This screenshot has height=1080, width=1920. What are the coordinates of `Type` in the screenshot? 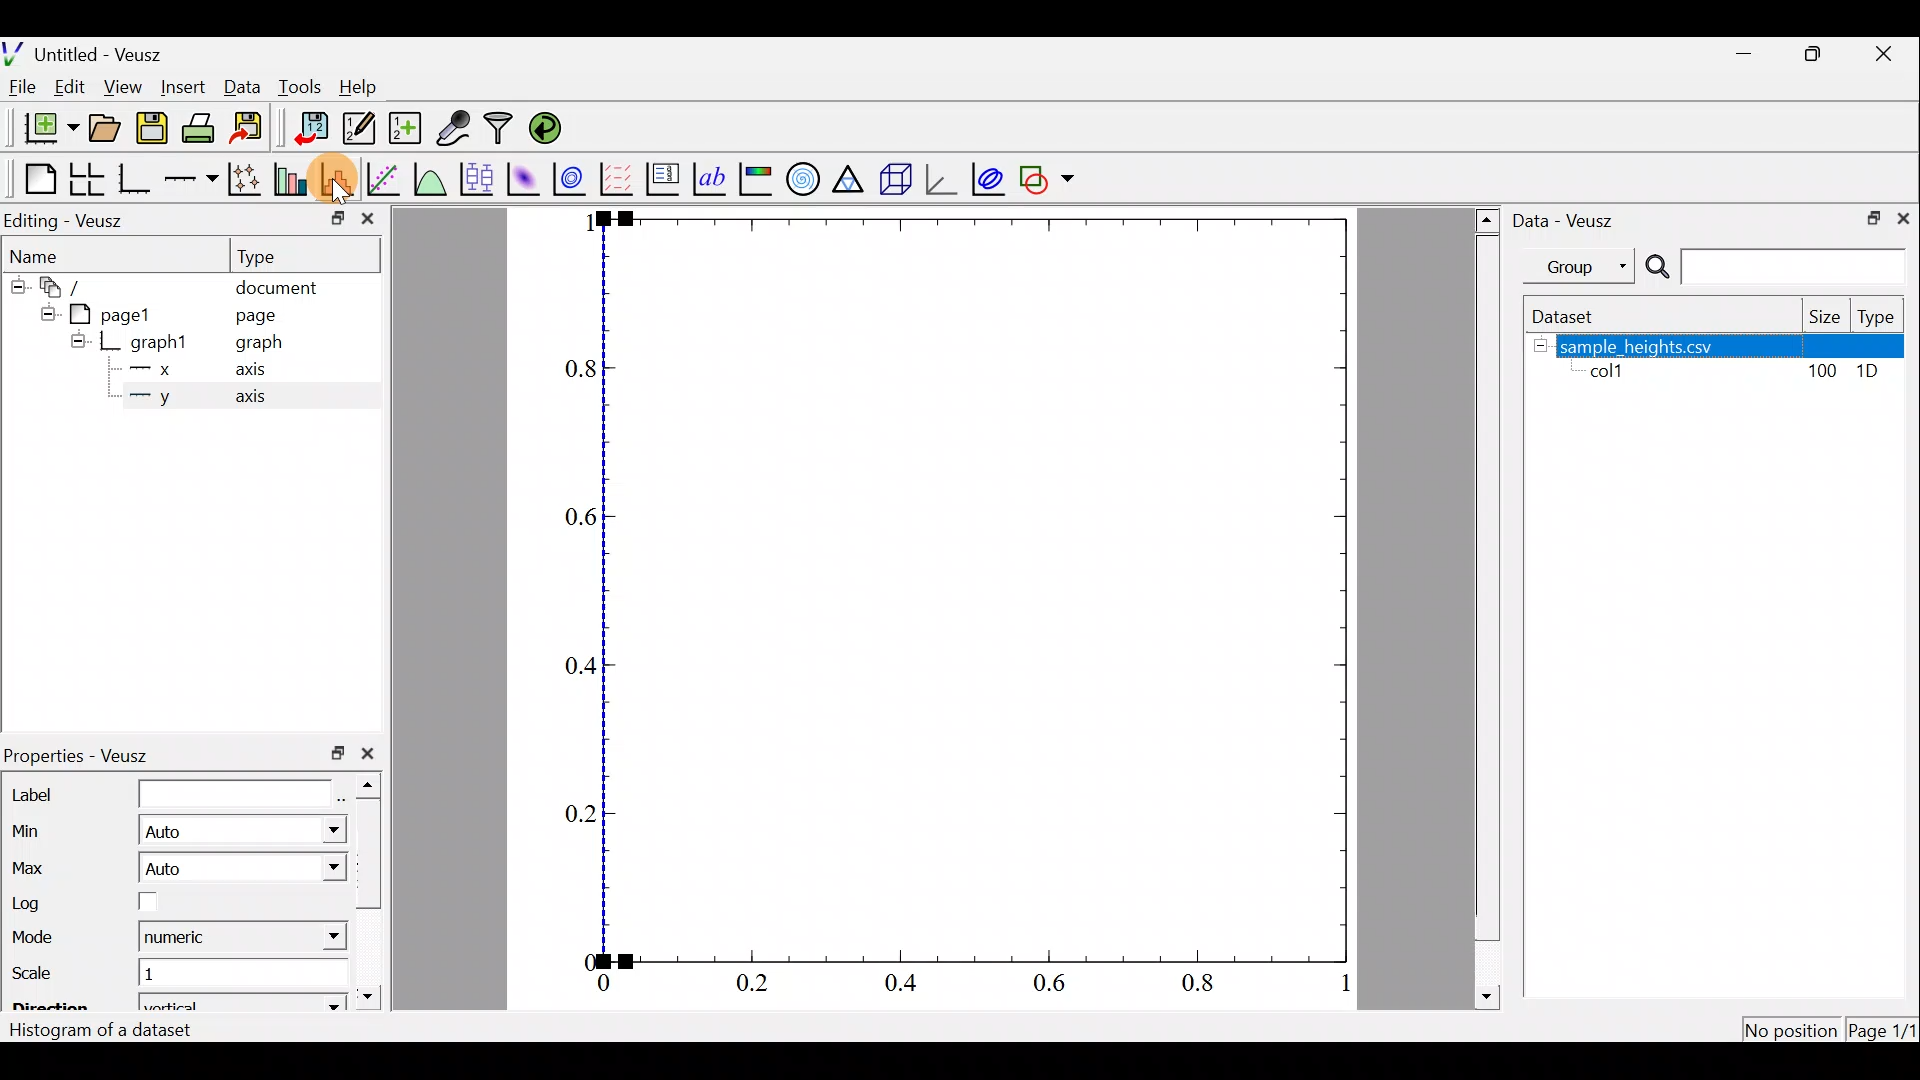 It's located at (272, 255).